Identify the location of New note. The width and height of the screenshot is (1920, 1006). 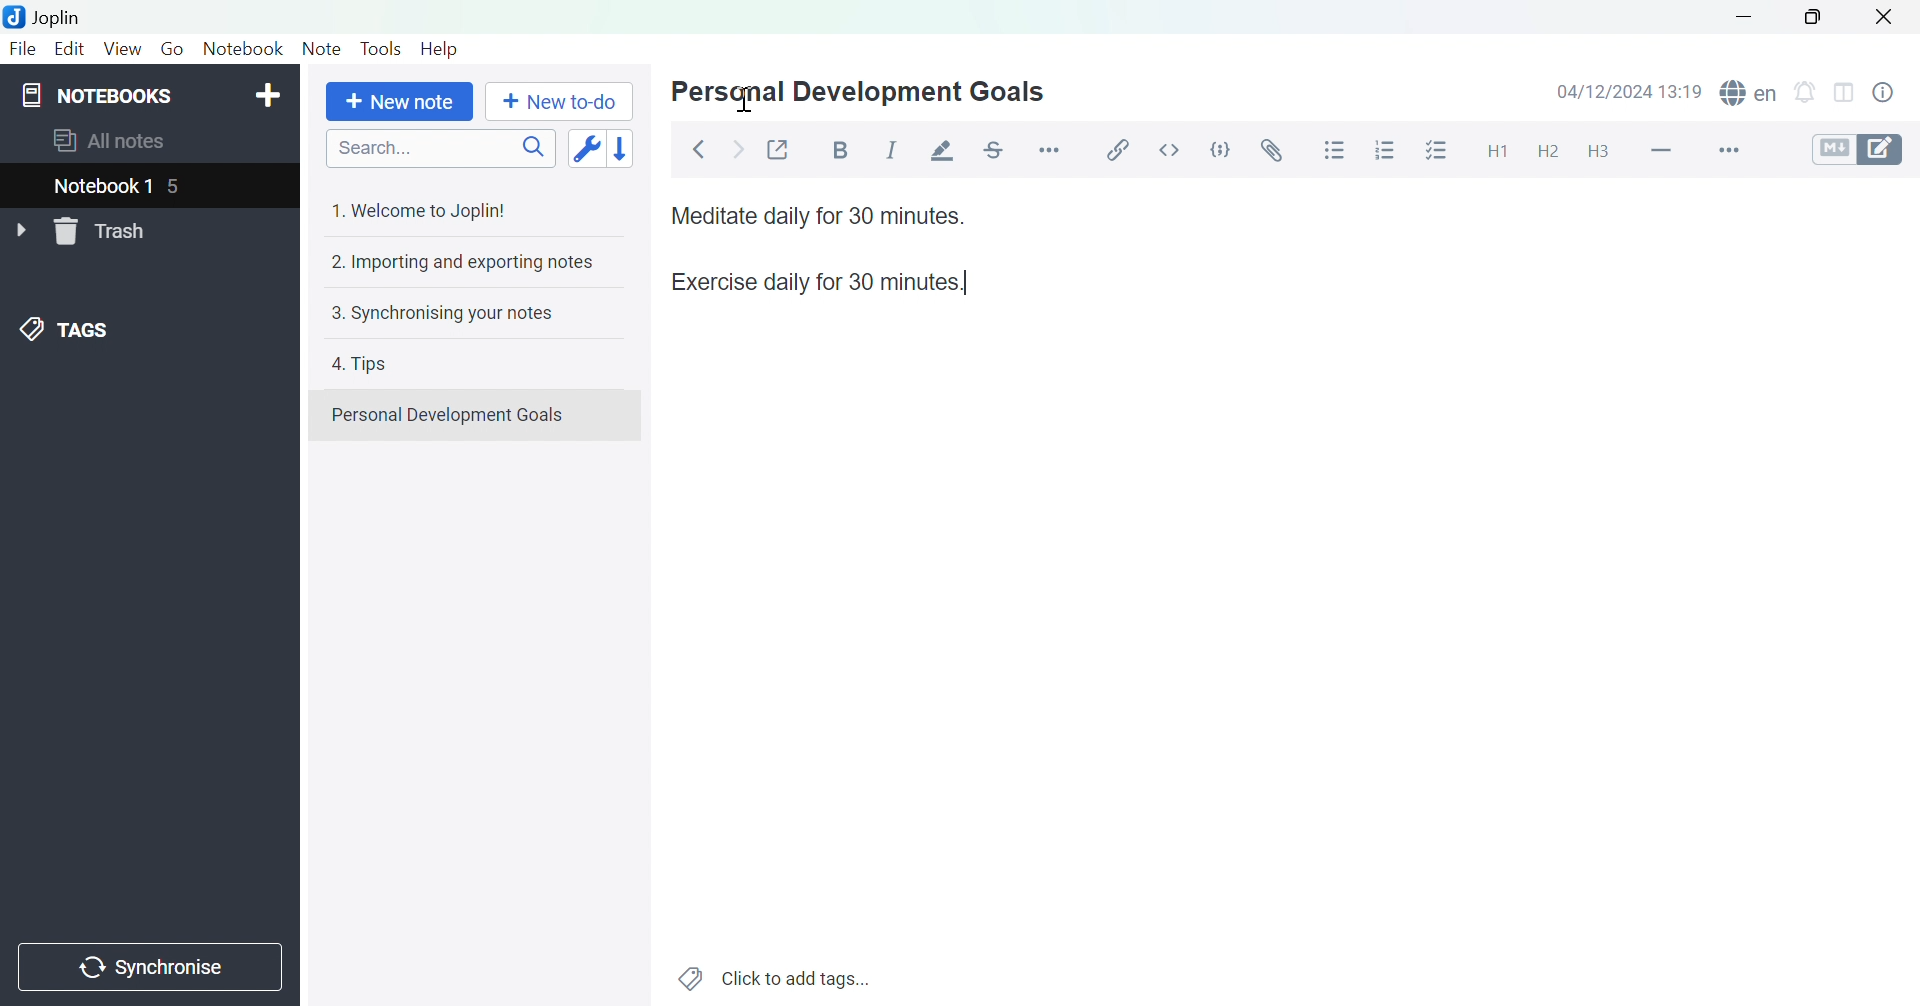
(399, 103).